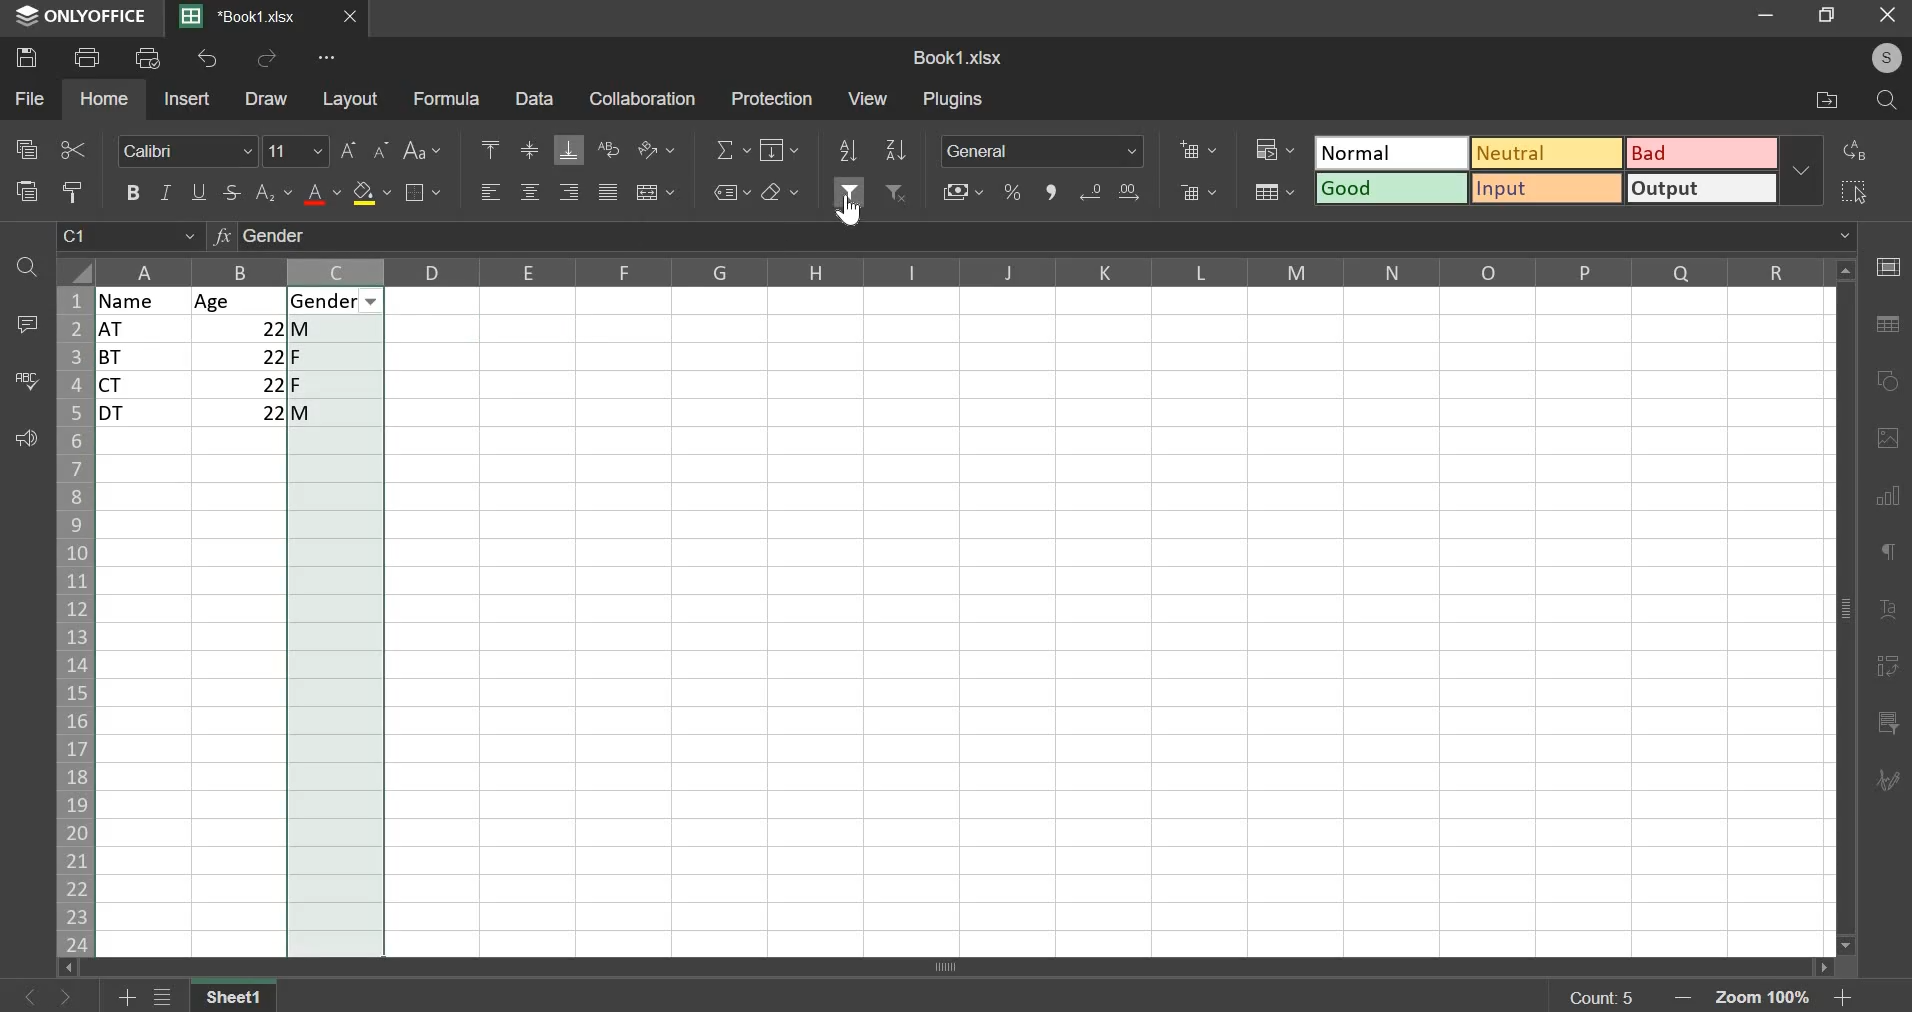 Image resolution: width=1912 pixels, height=1012 pixels. What do you see at coordinates (337, 356) in the screenshot?
I see `F` at bounding box center [337, 356].